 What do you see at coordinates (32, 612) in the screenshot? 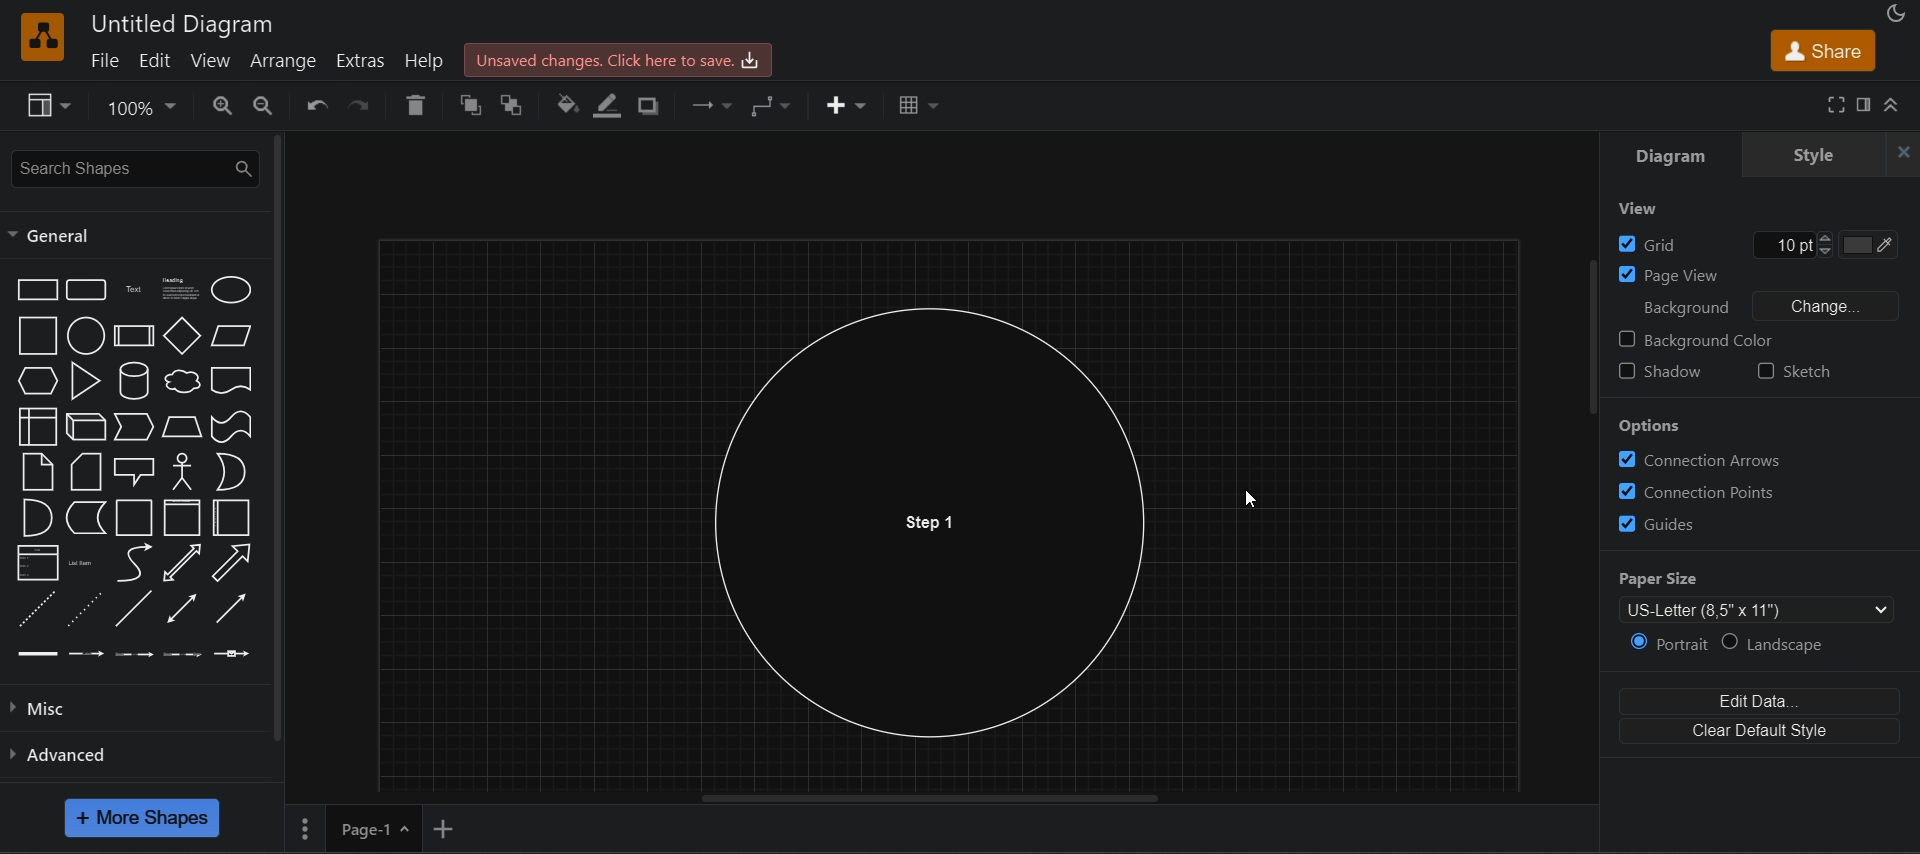
I see `dashed line` at bounding box center [32, 612].